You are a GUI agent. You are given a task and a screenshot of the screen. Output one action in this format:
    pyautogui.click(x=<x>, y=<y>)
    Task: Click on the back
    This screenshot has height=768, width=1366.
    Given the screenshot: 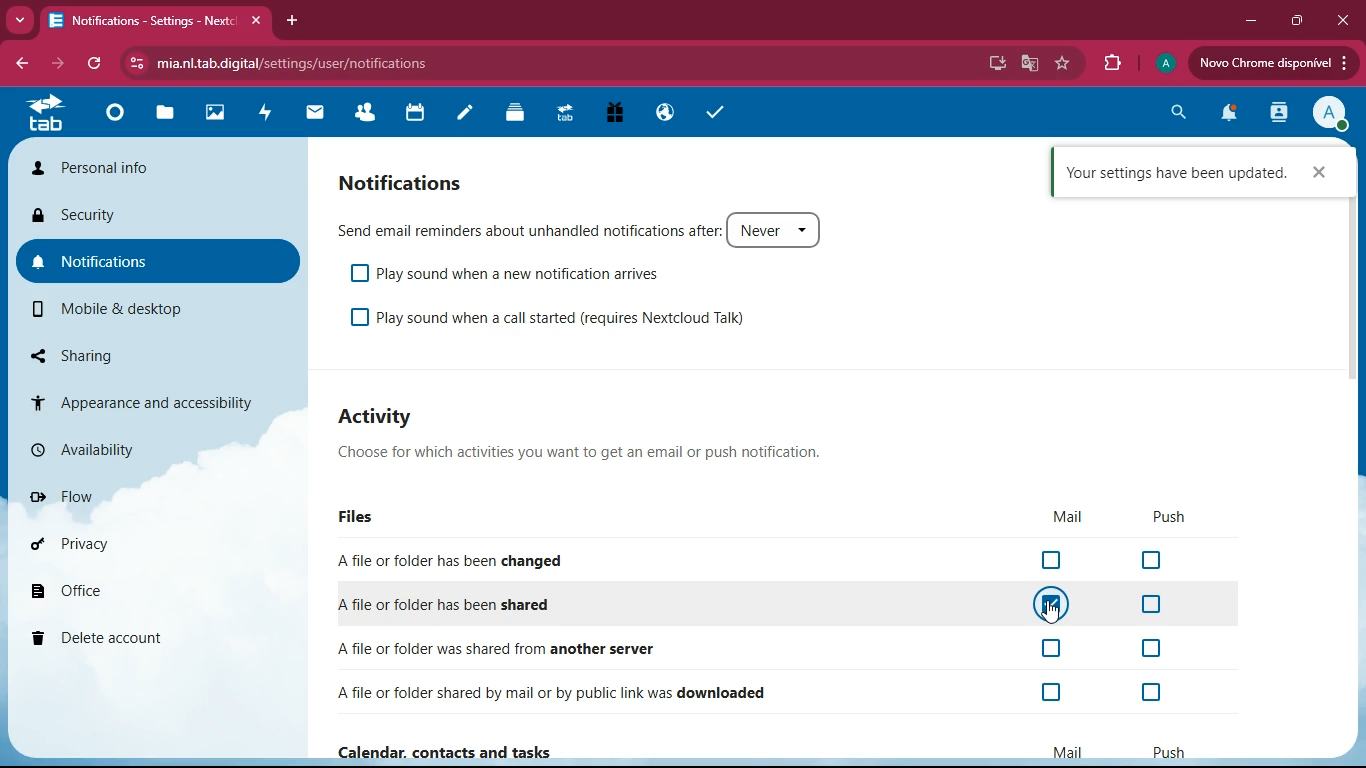 What is the action you would take?
    pyautogui.click(x=21, y=65)
    